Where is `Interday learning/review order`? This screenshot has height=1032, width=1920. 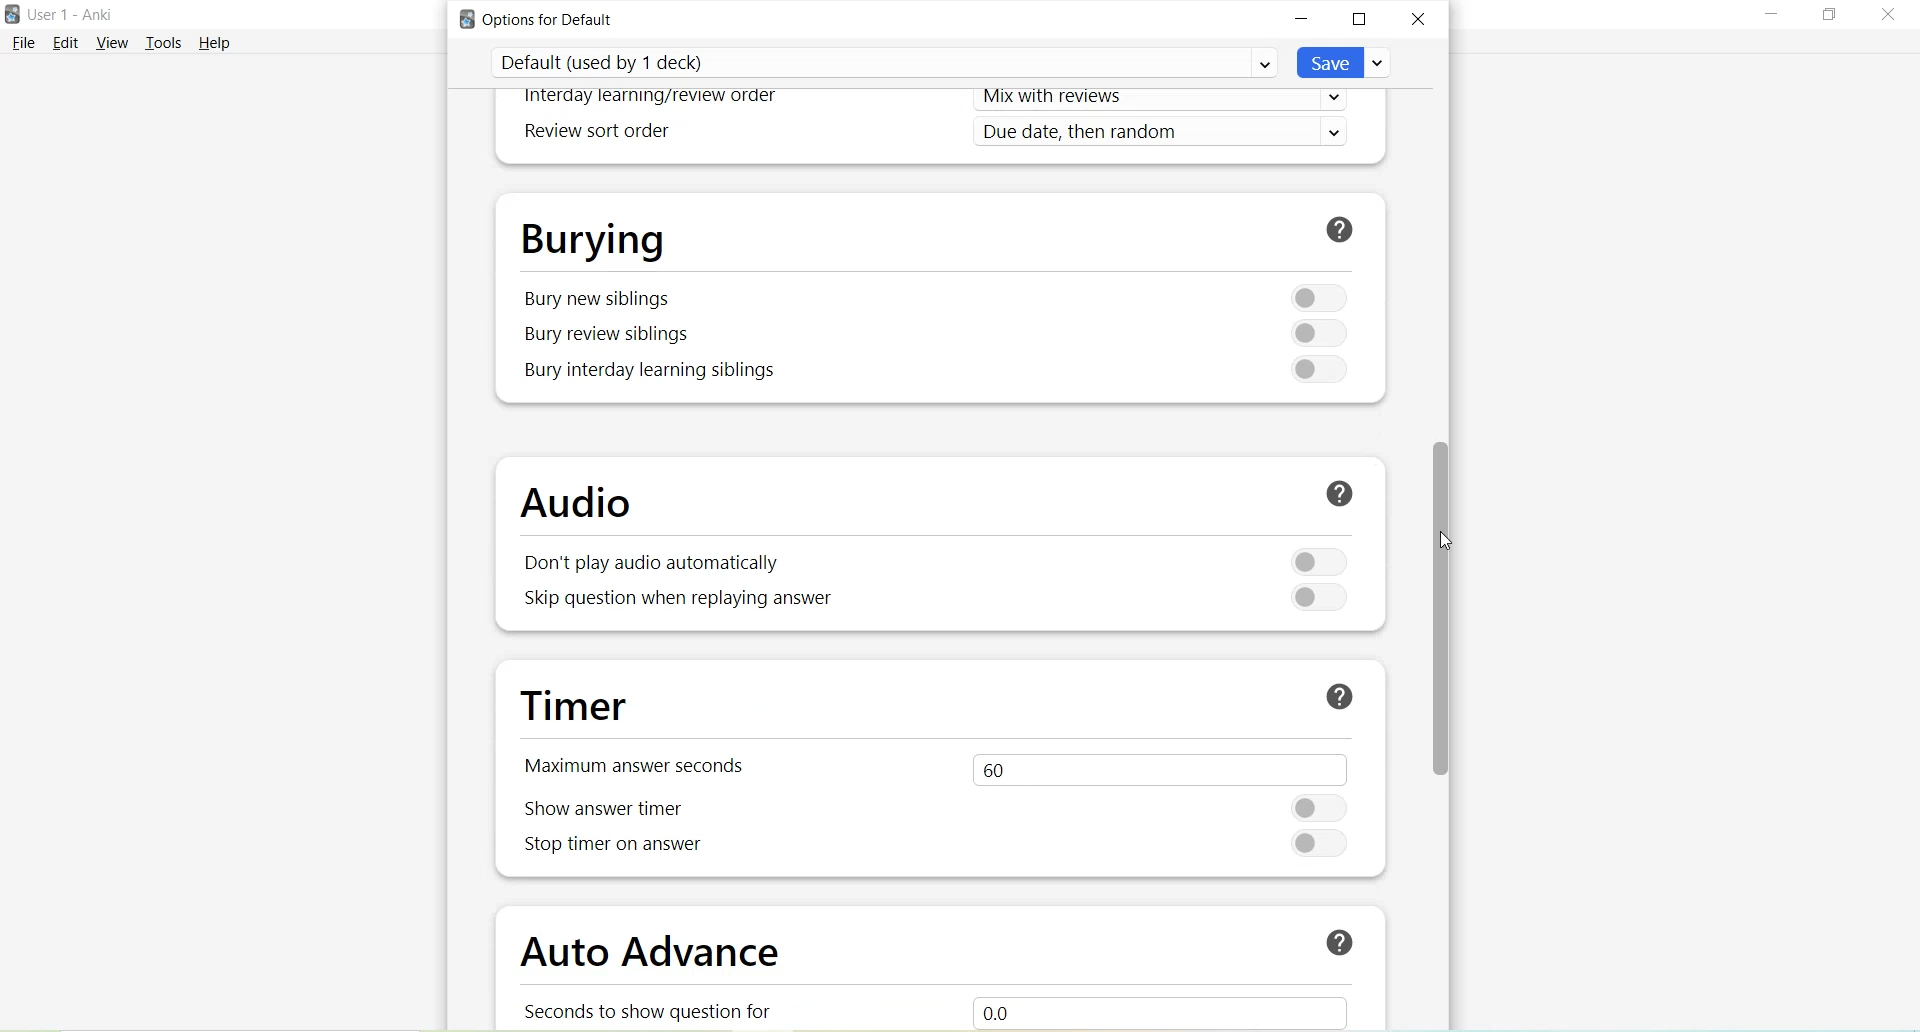
Interday learning/review order is located at coordinates (652, 98).